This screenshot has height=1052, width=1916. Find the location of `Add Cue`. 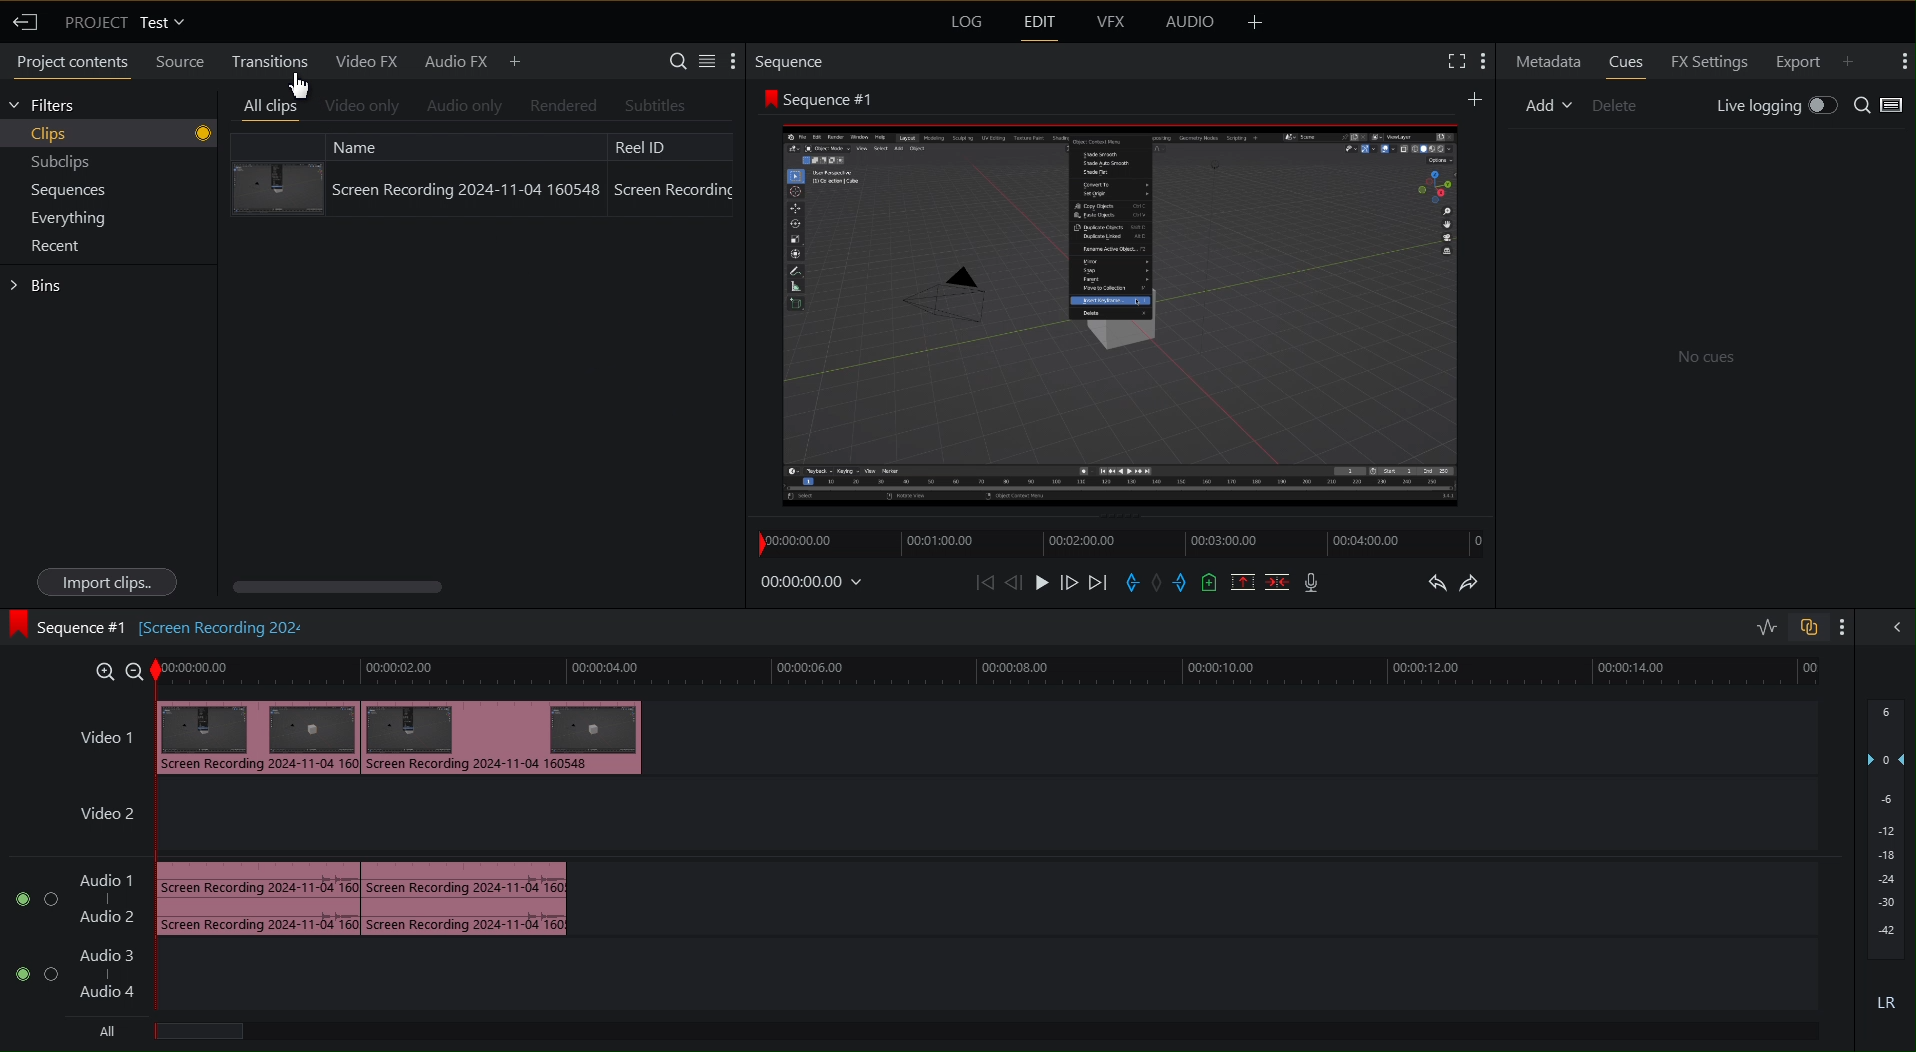

Add Cue is located at coordinates (1208, 584).